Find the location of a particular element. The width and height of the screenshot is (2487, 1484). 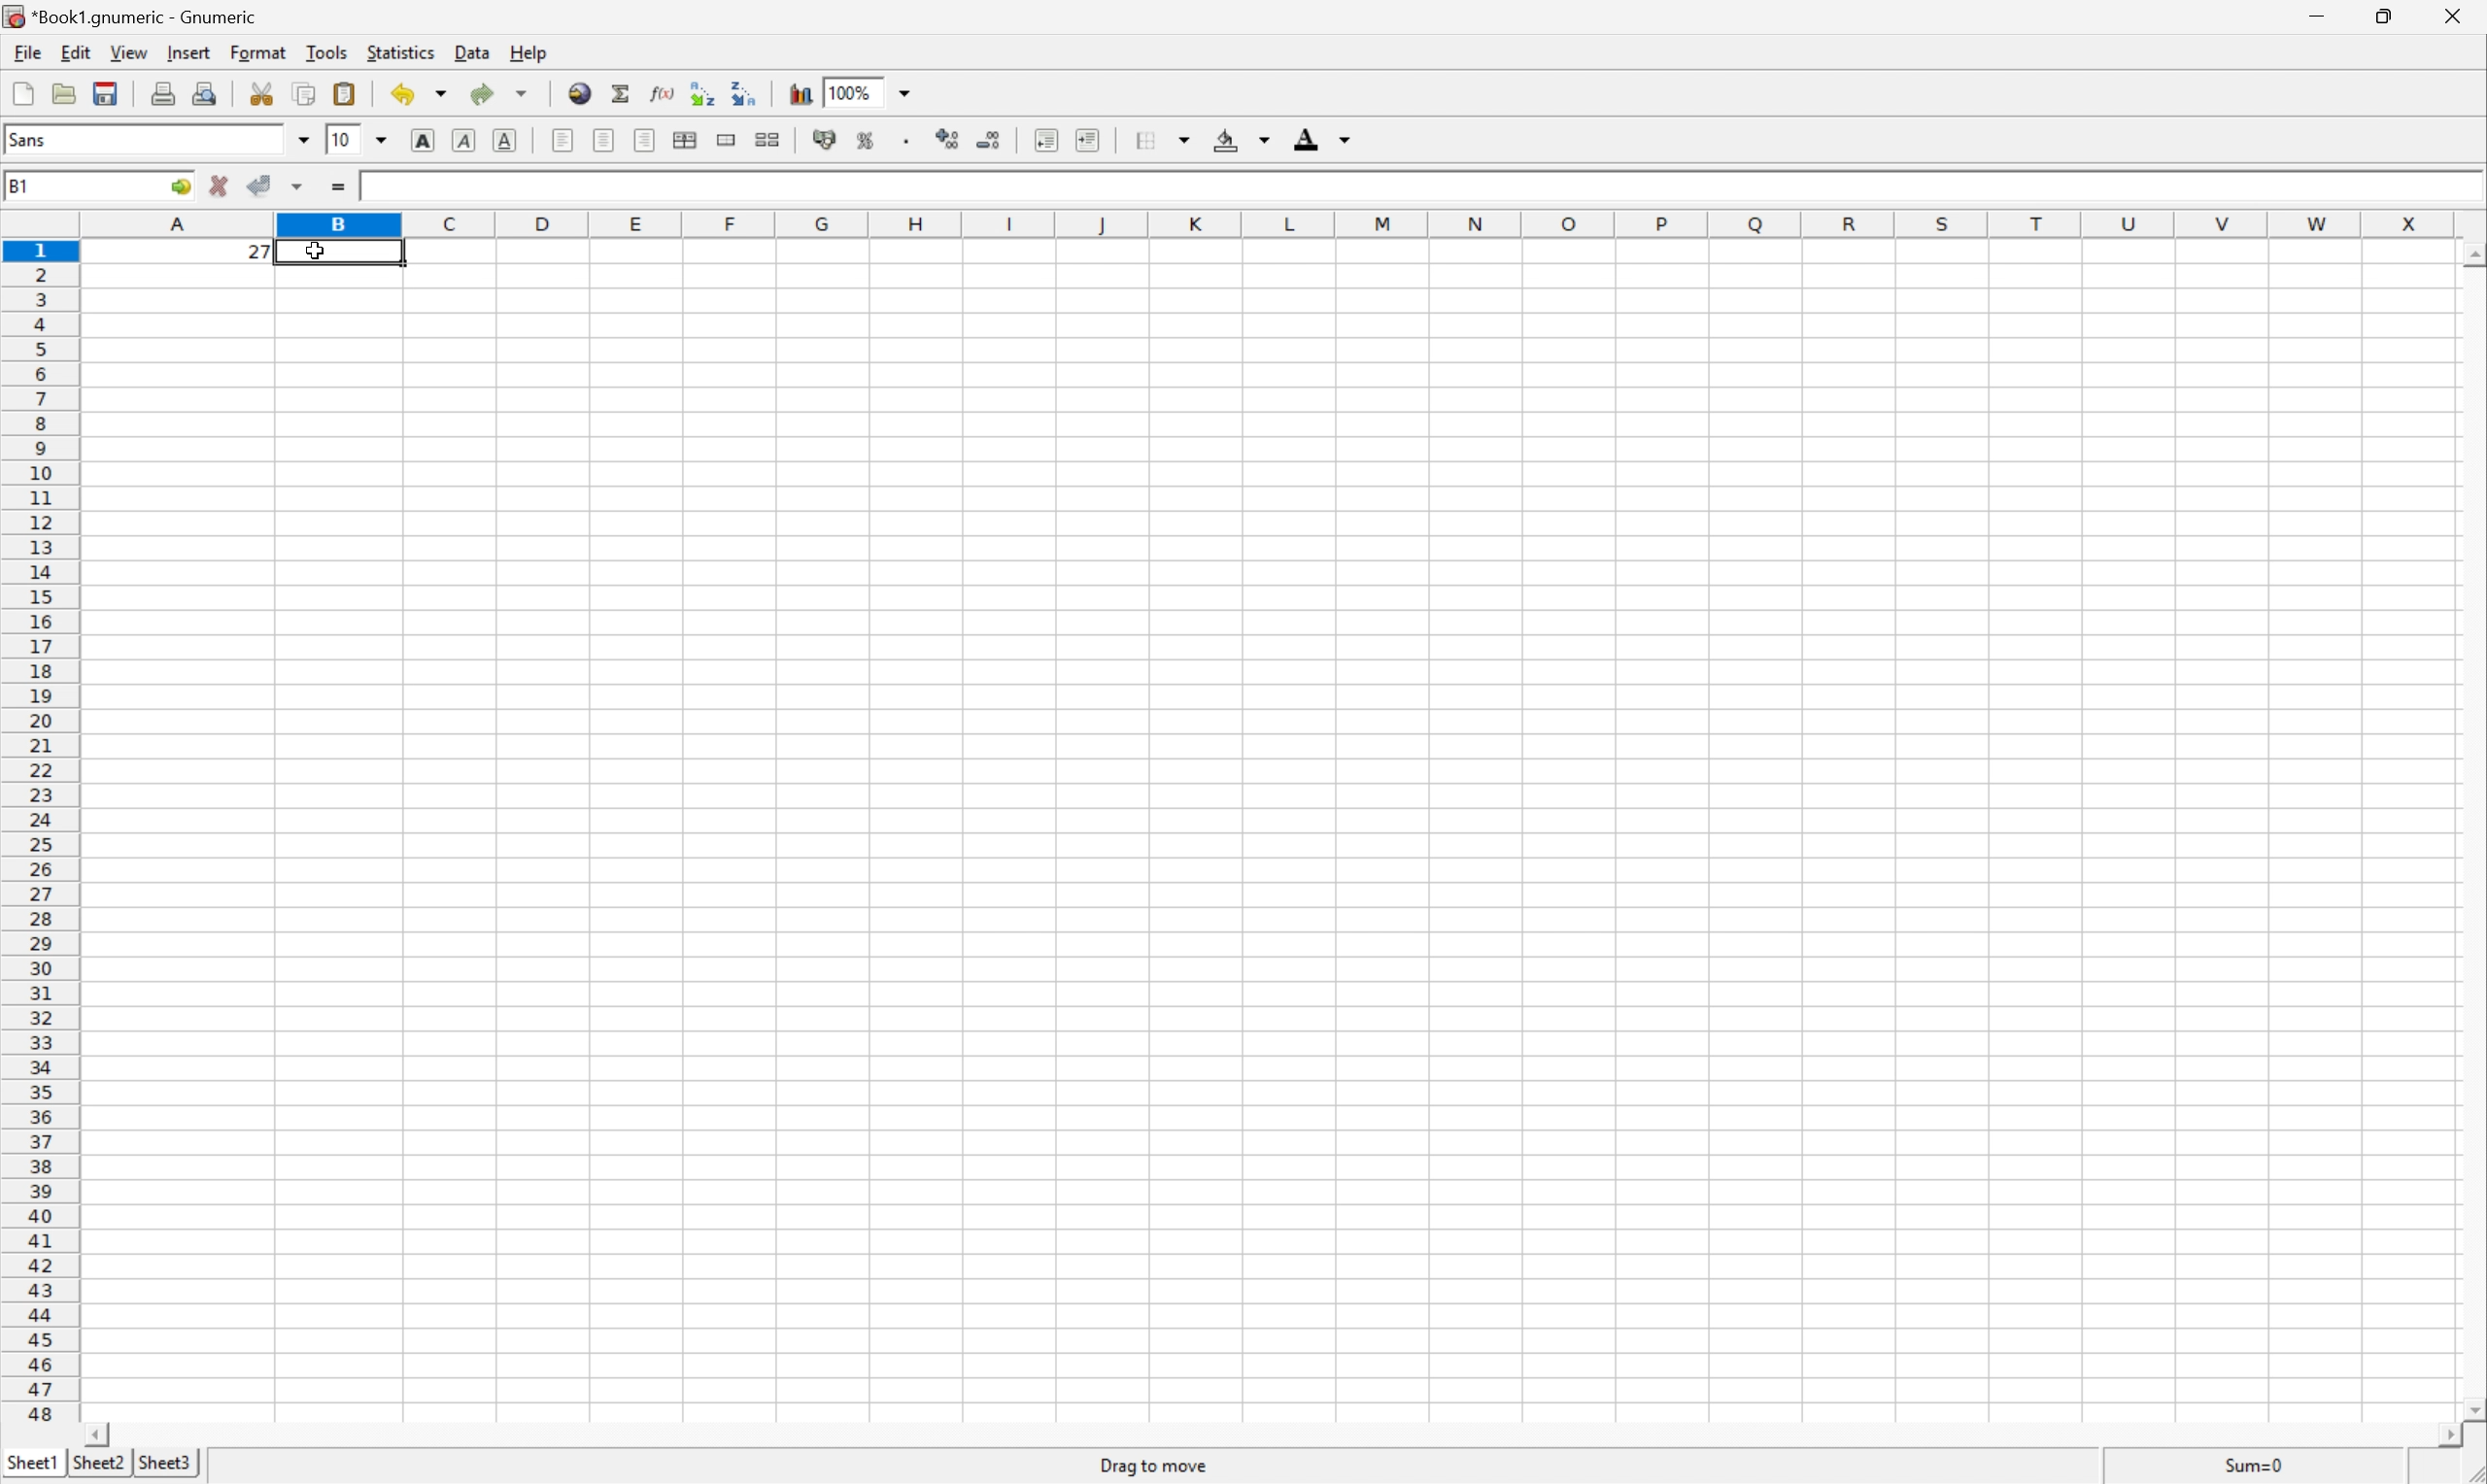

Column names is located at coordinates (1273, 219).